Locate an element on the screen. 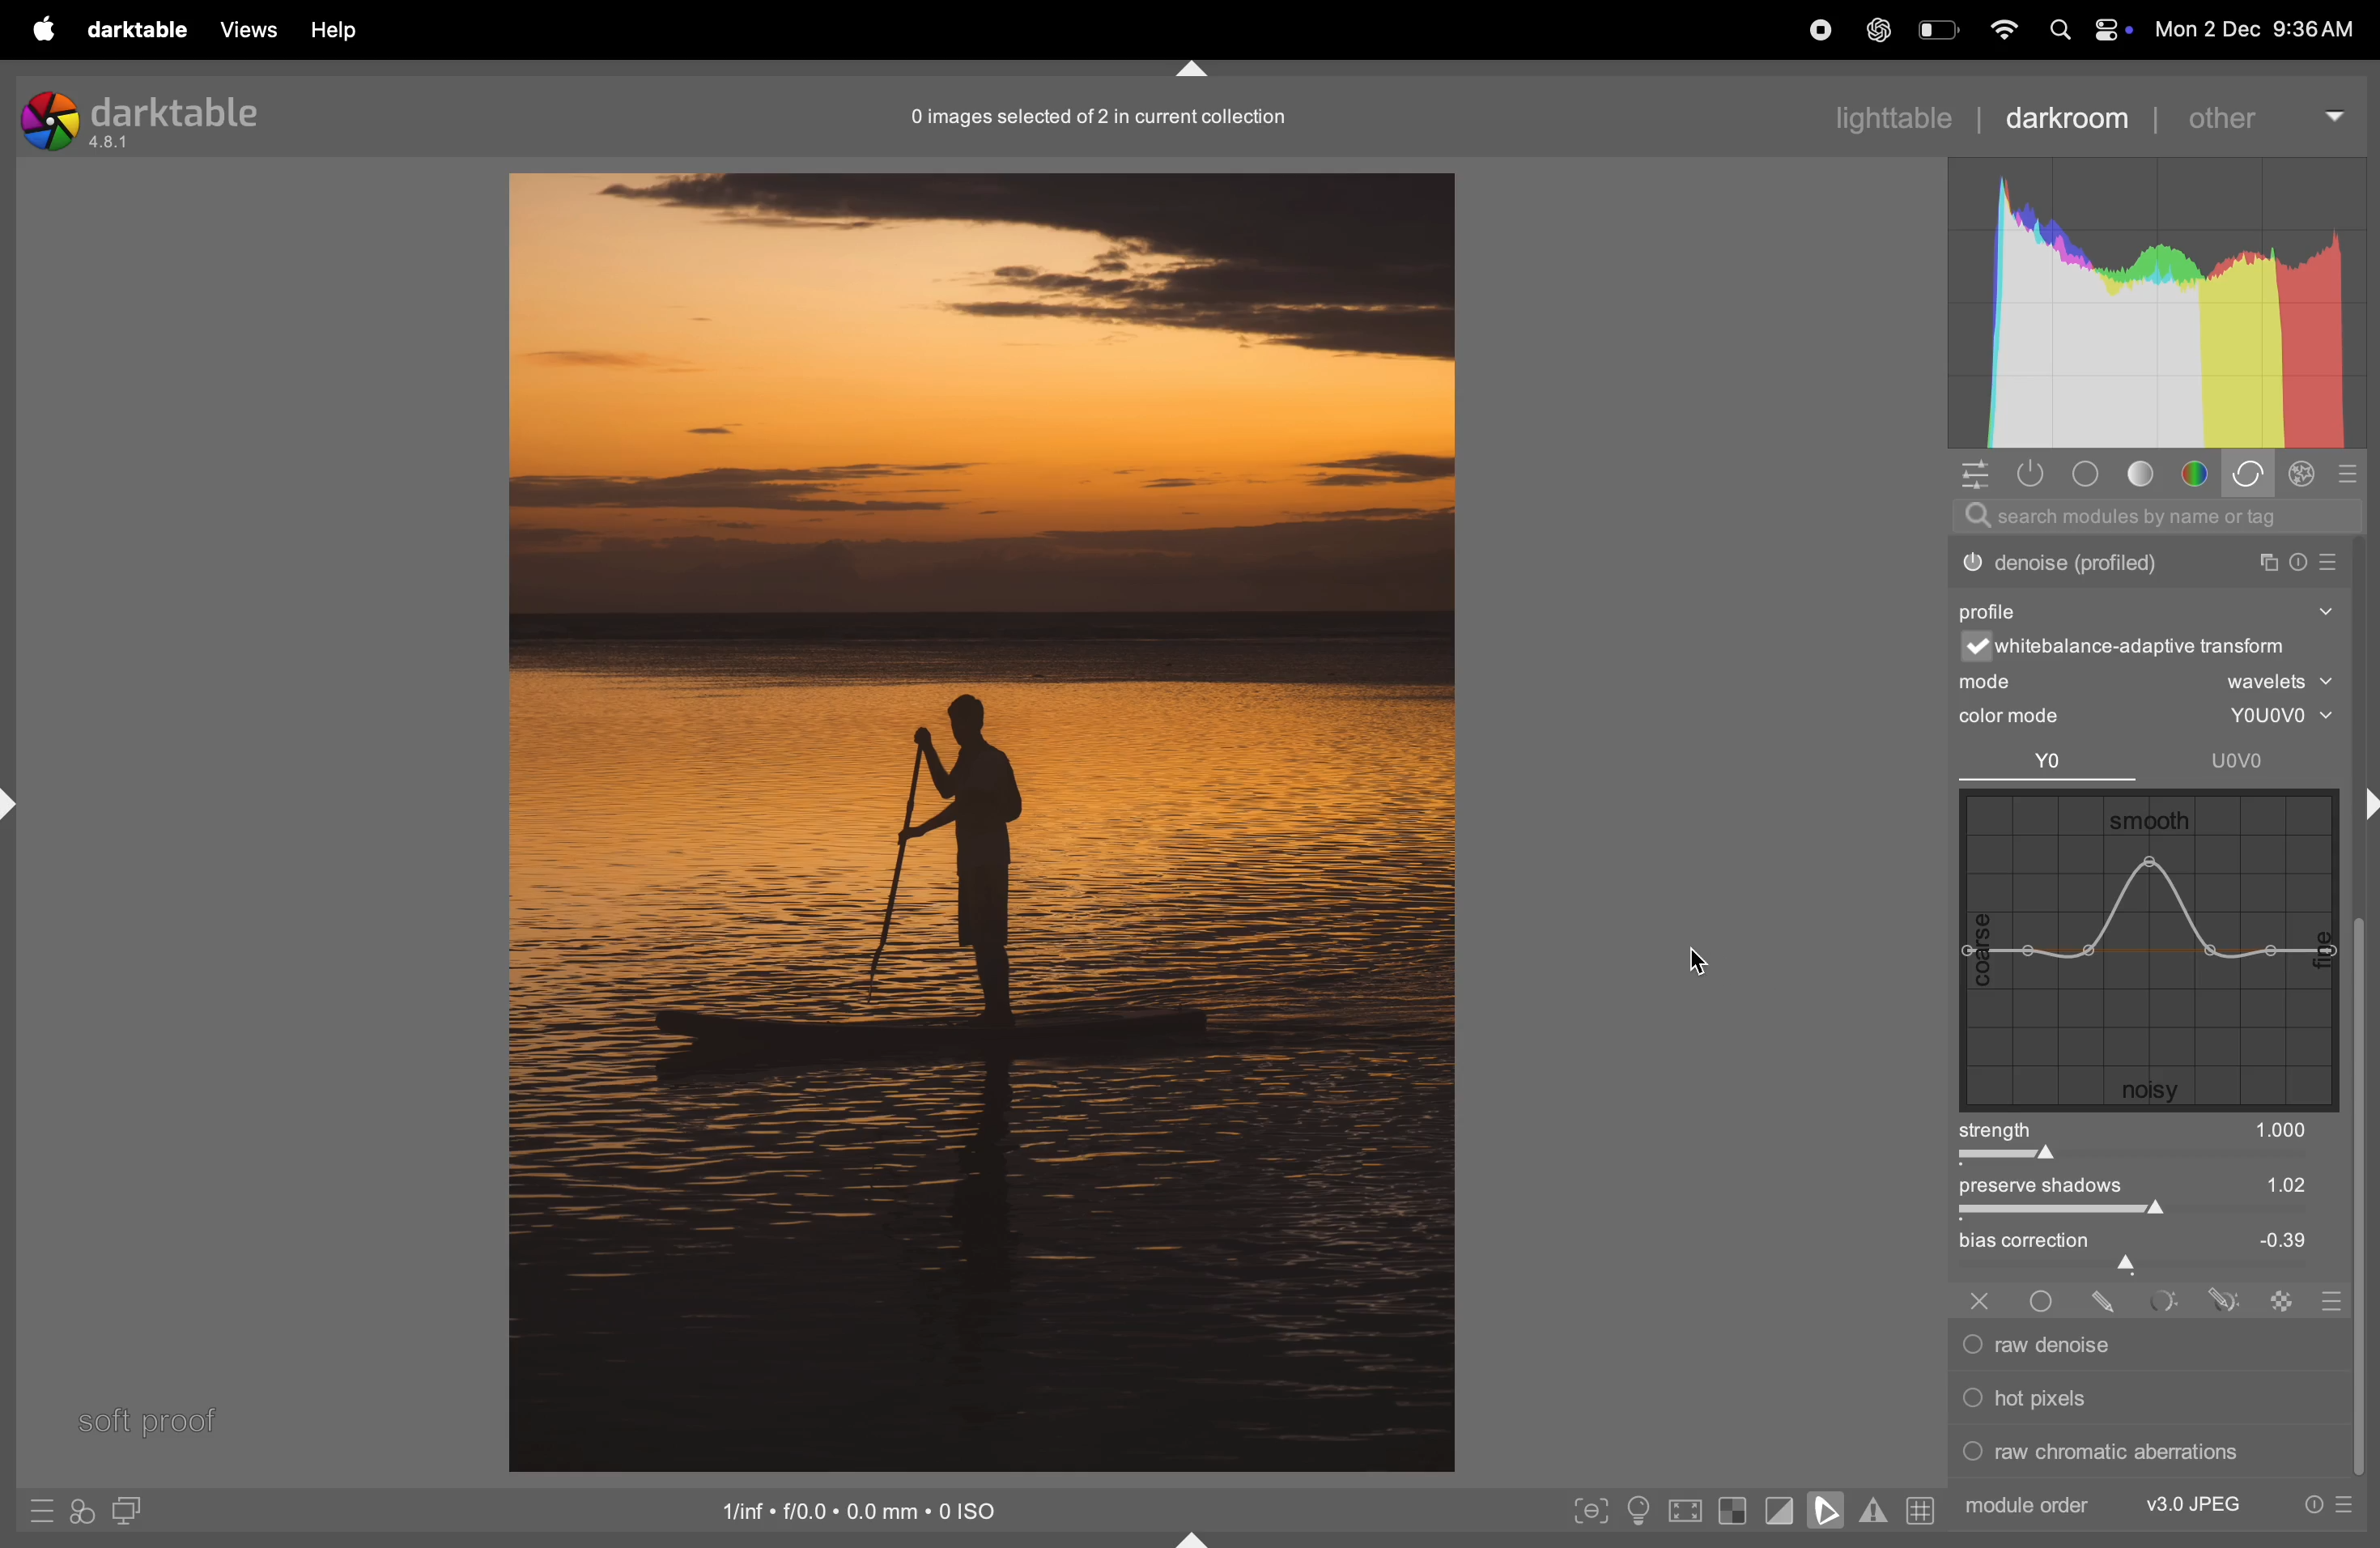 This screenshot has width=2380, height=1548. base is located at coordinates (2084, 474).